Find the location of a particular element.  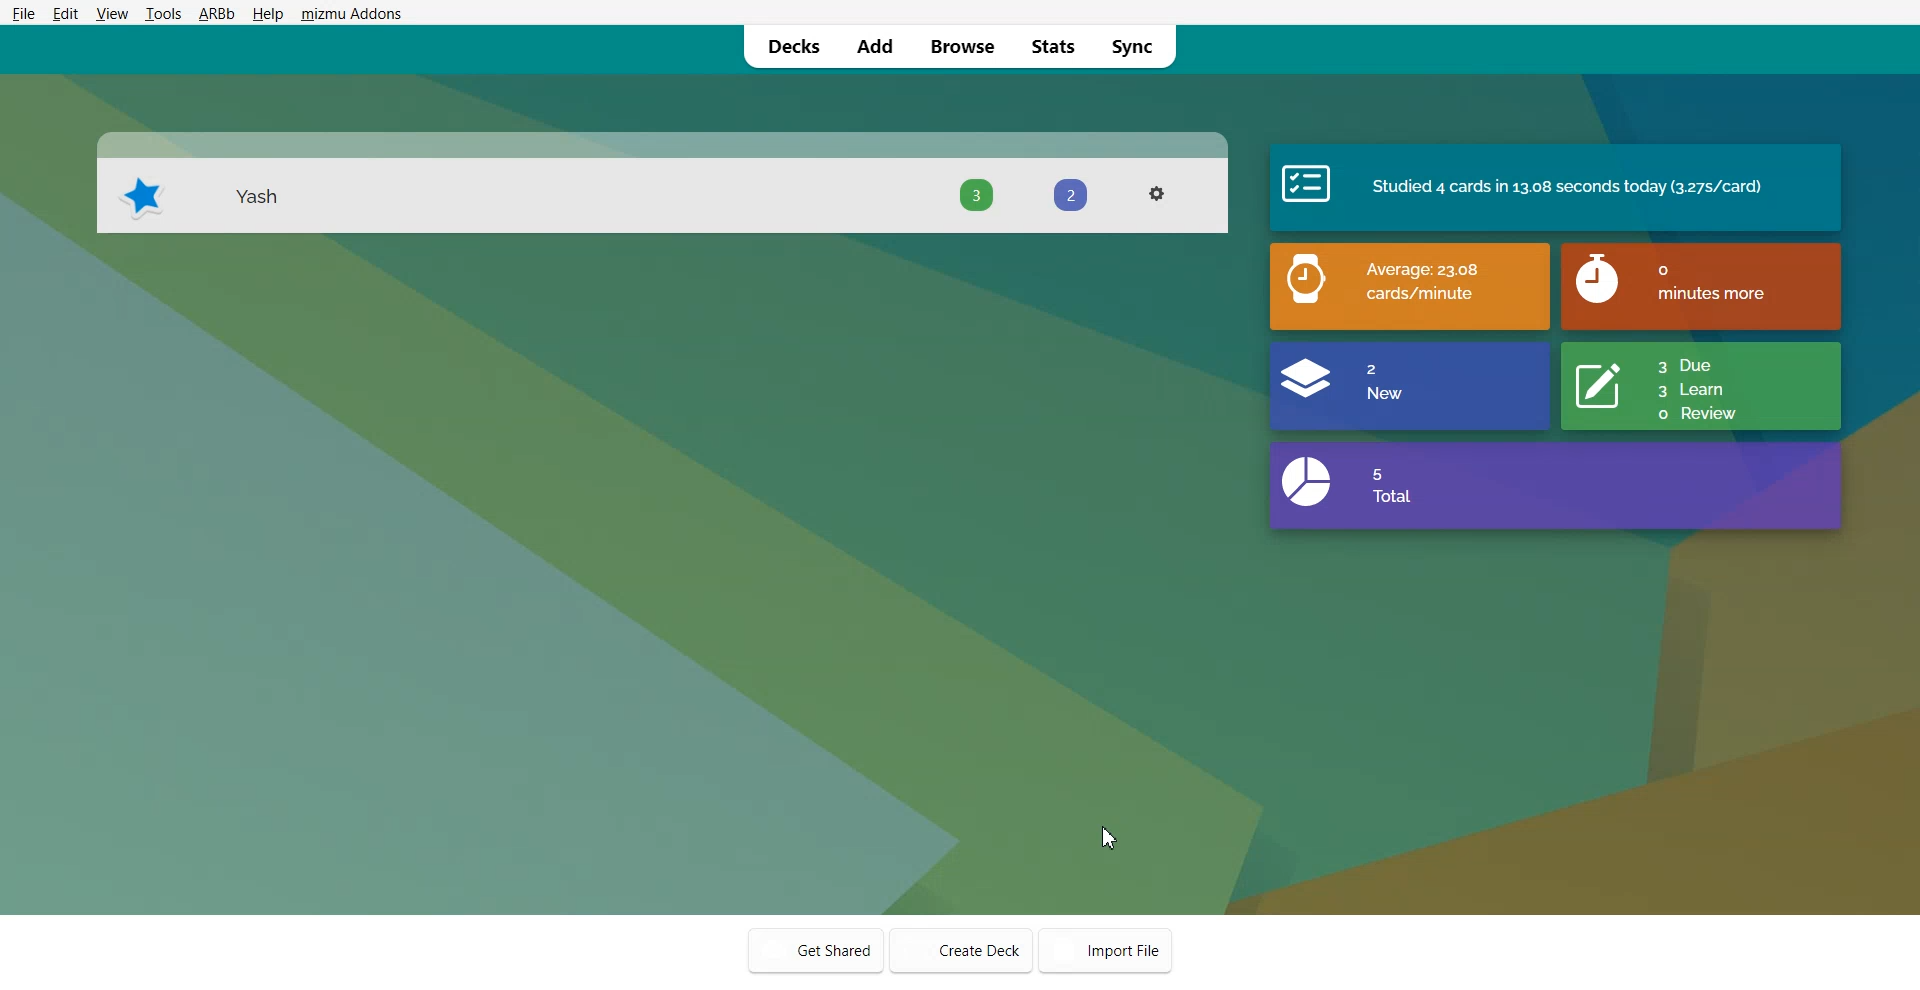

ARBb is located at coordinates (216, 12).